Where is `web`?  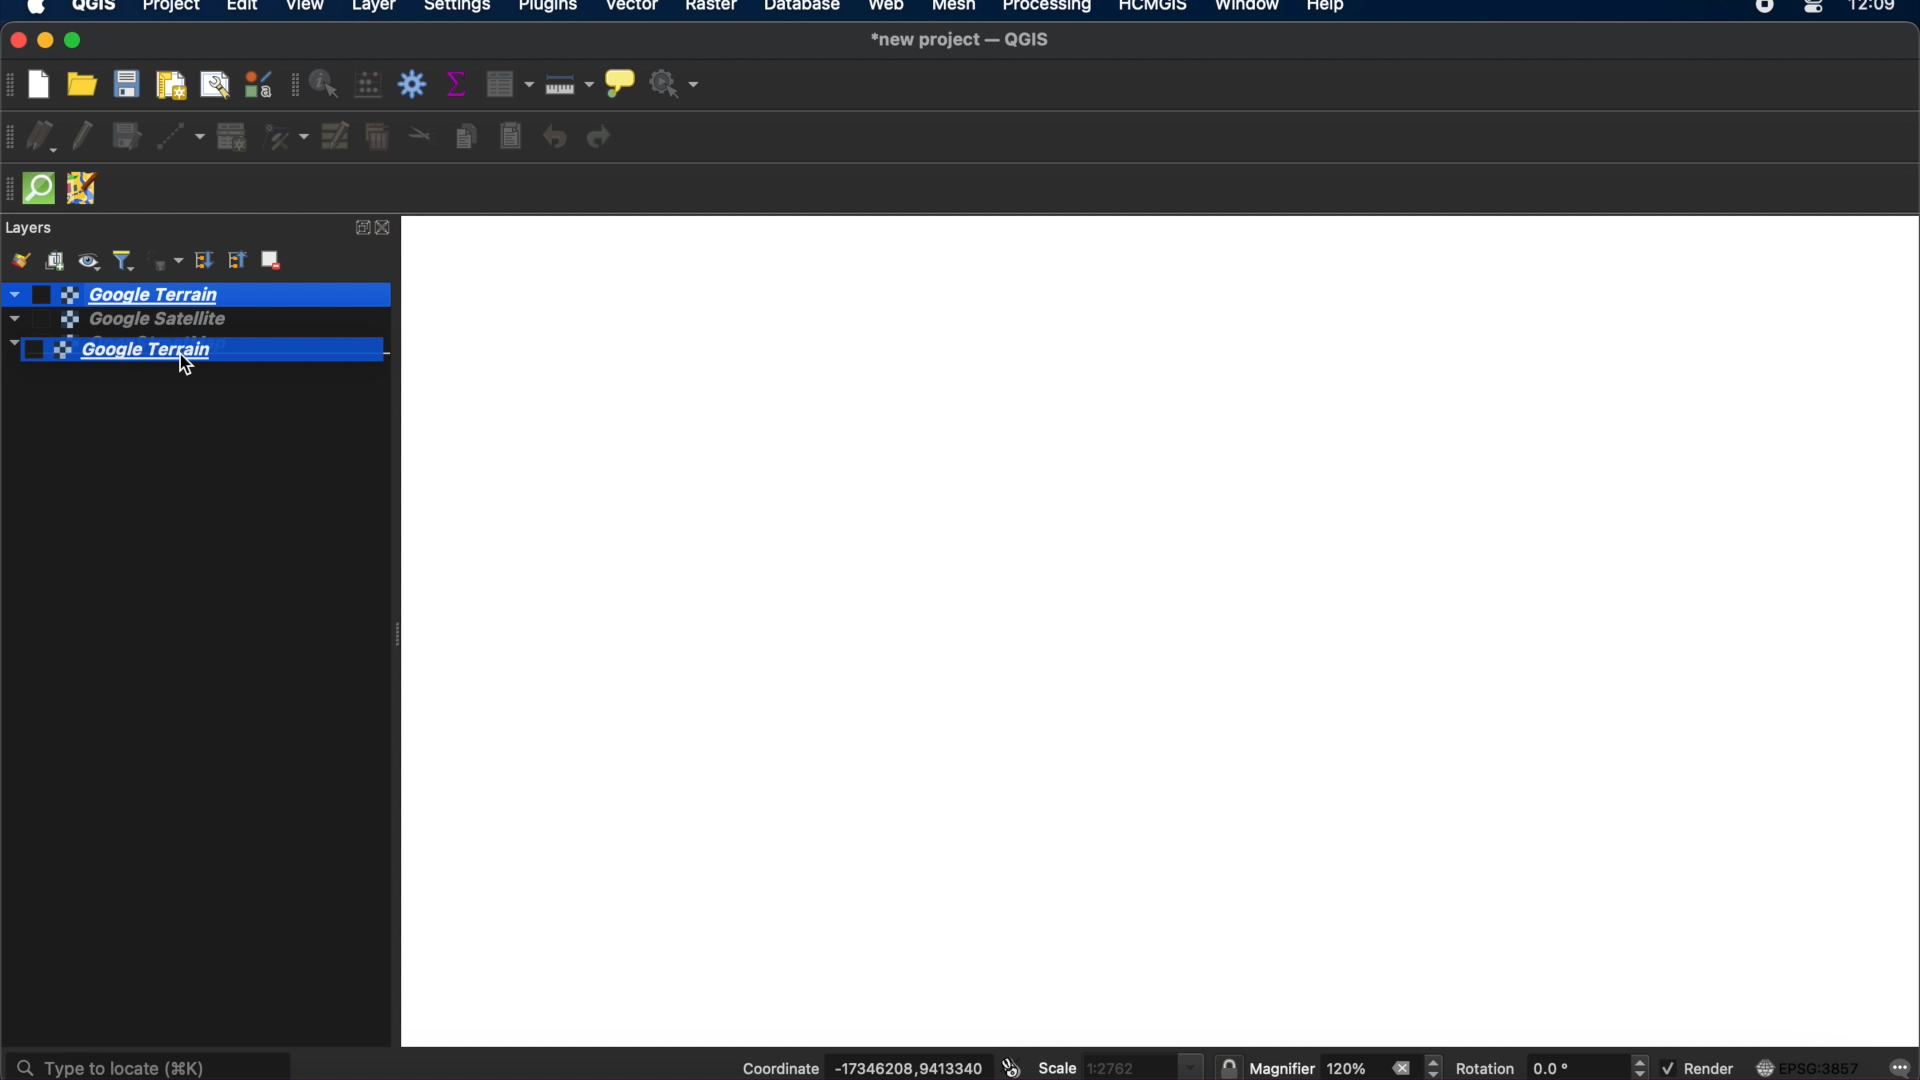
web is located at coordinates (887, 8).